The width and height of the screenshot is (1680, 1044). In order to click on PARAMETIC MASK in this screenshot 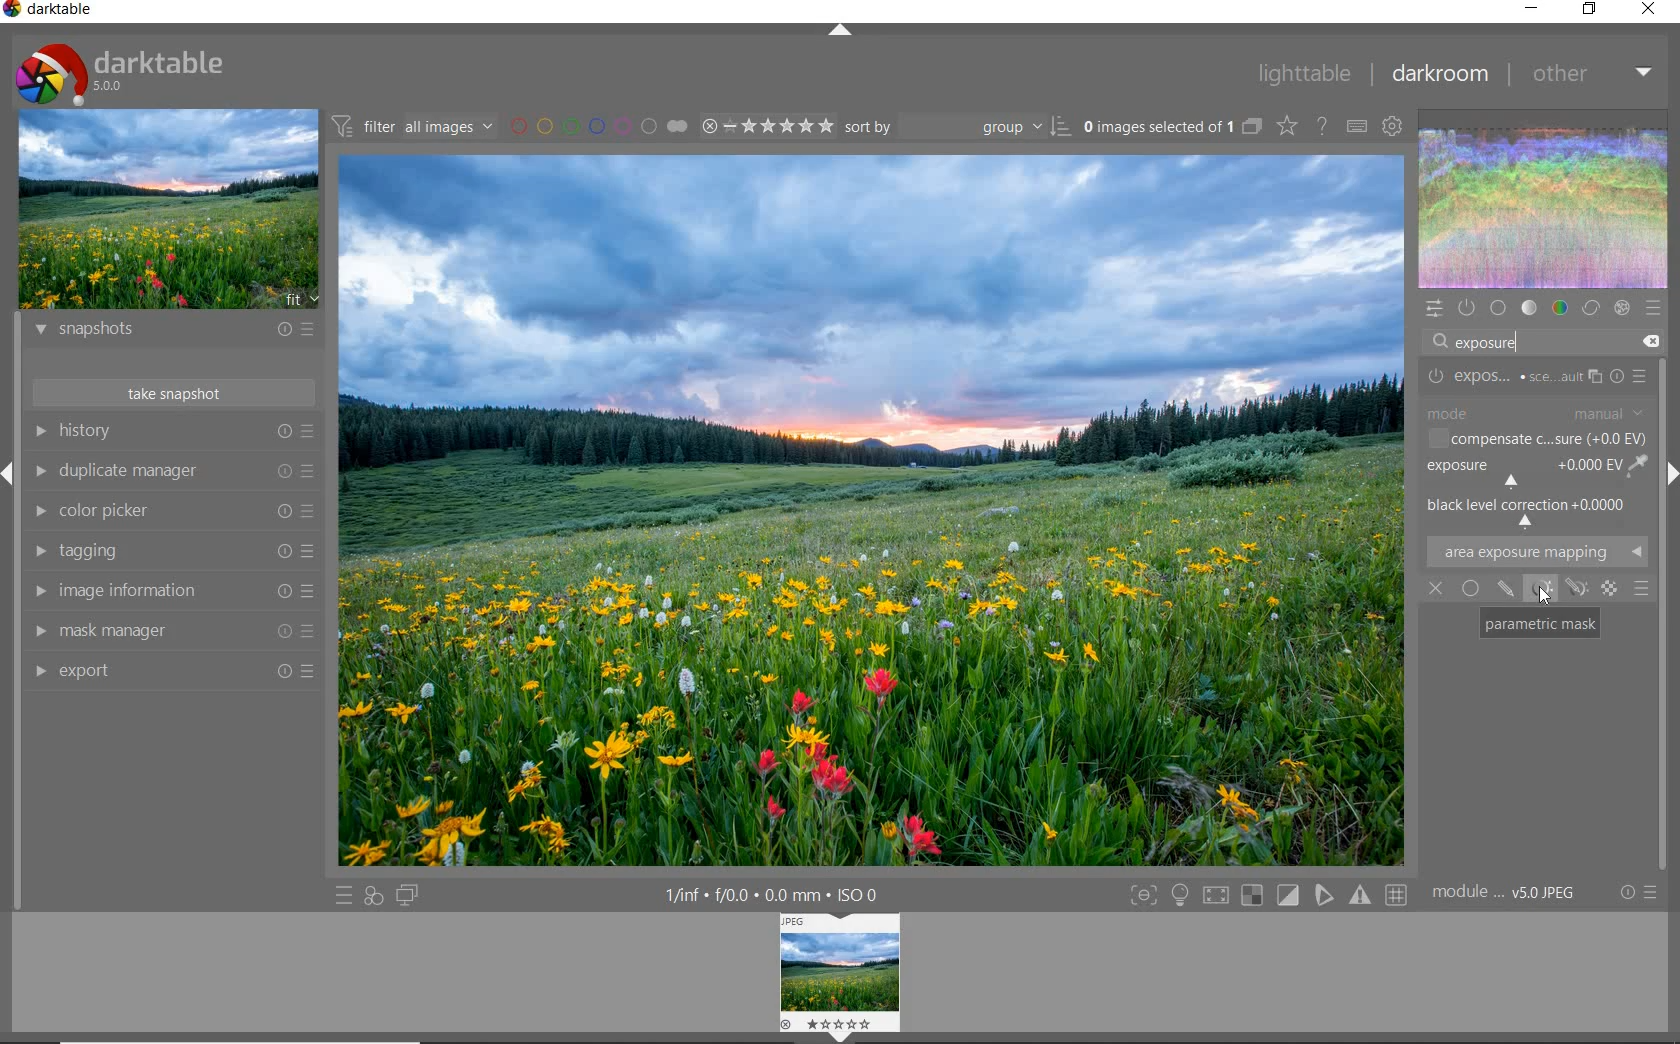, I will do `click(1537, 624)`.